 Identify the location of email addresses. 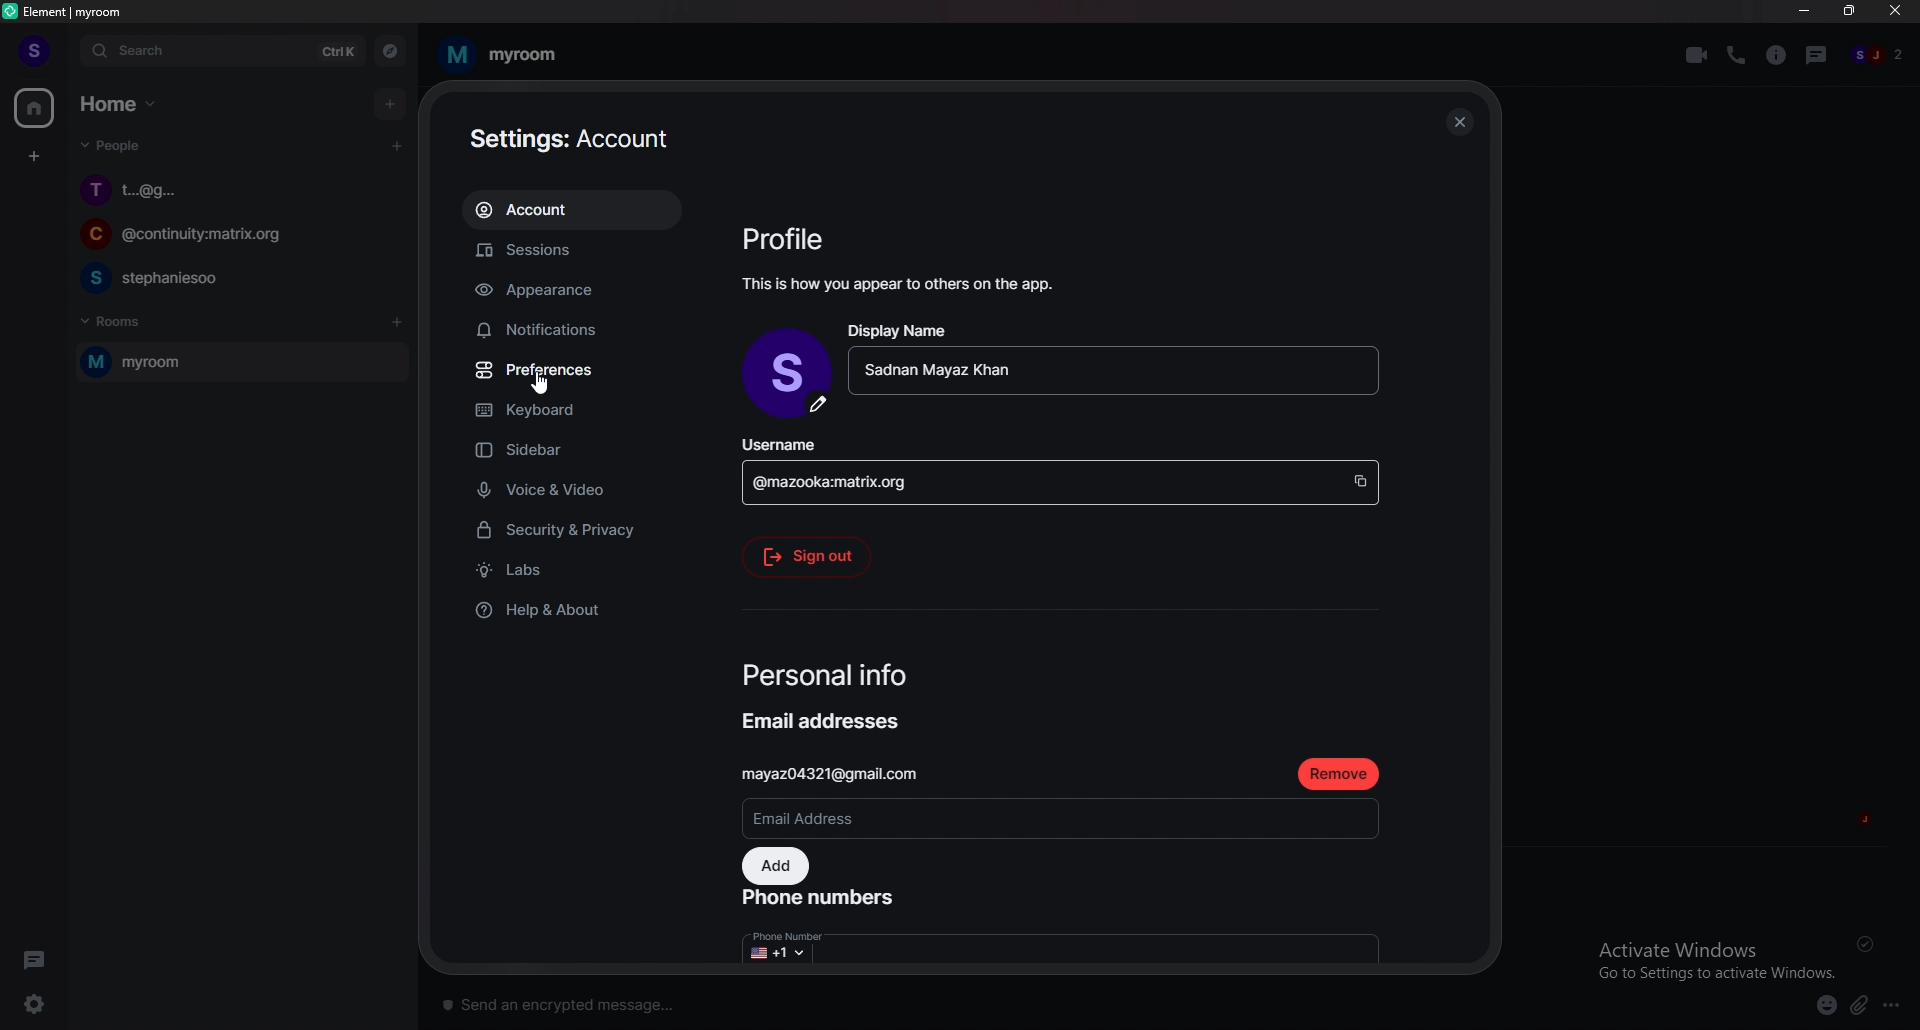
(825, 723).